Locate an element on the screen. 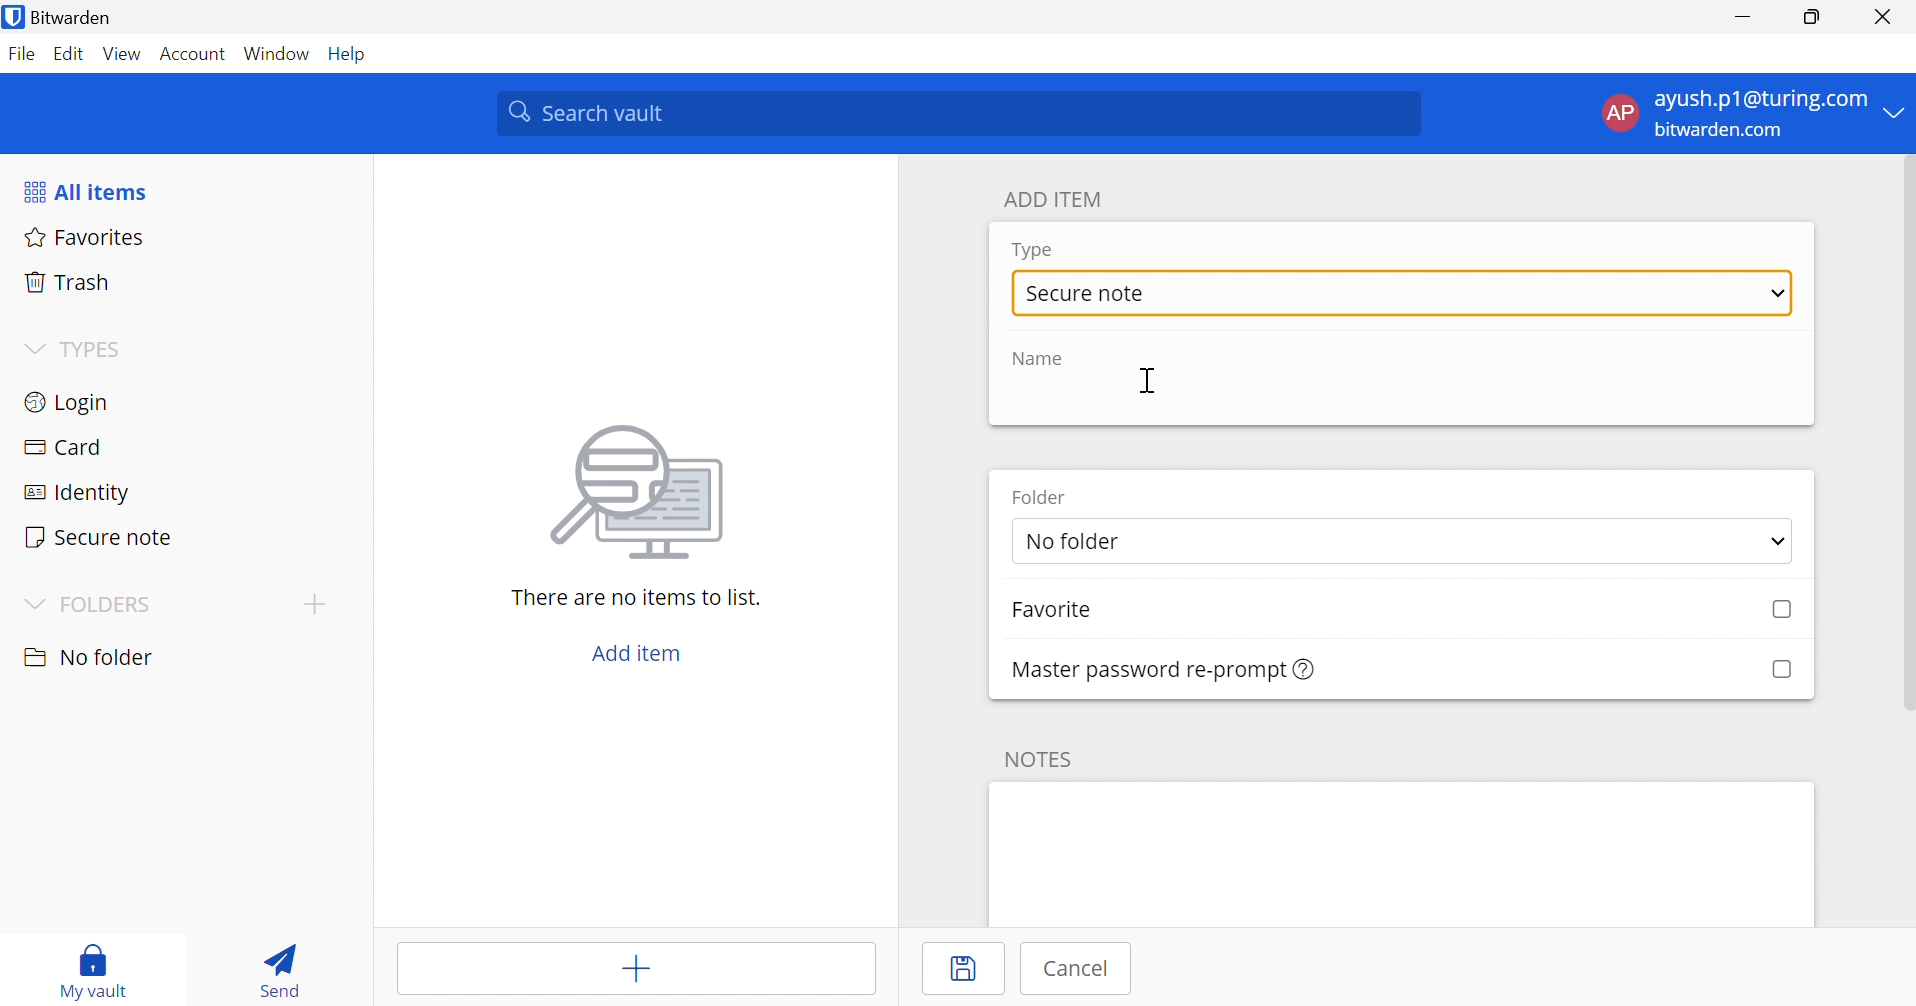 The width and height of the screenshot is (1916, 1006). ayush.p1@turing.com is located at coordinates (1760, 100).